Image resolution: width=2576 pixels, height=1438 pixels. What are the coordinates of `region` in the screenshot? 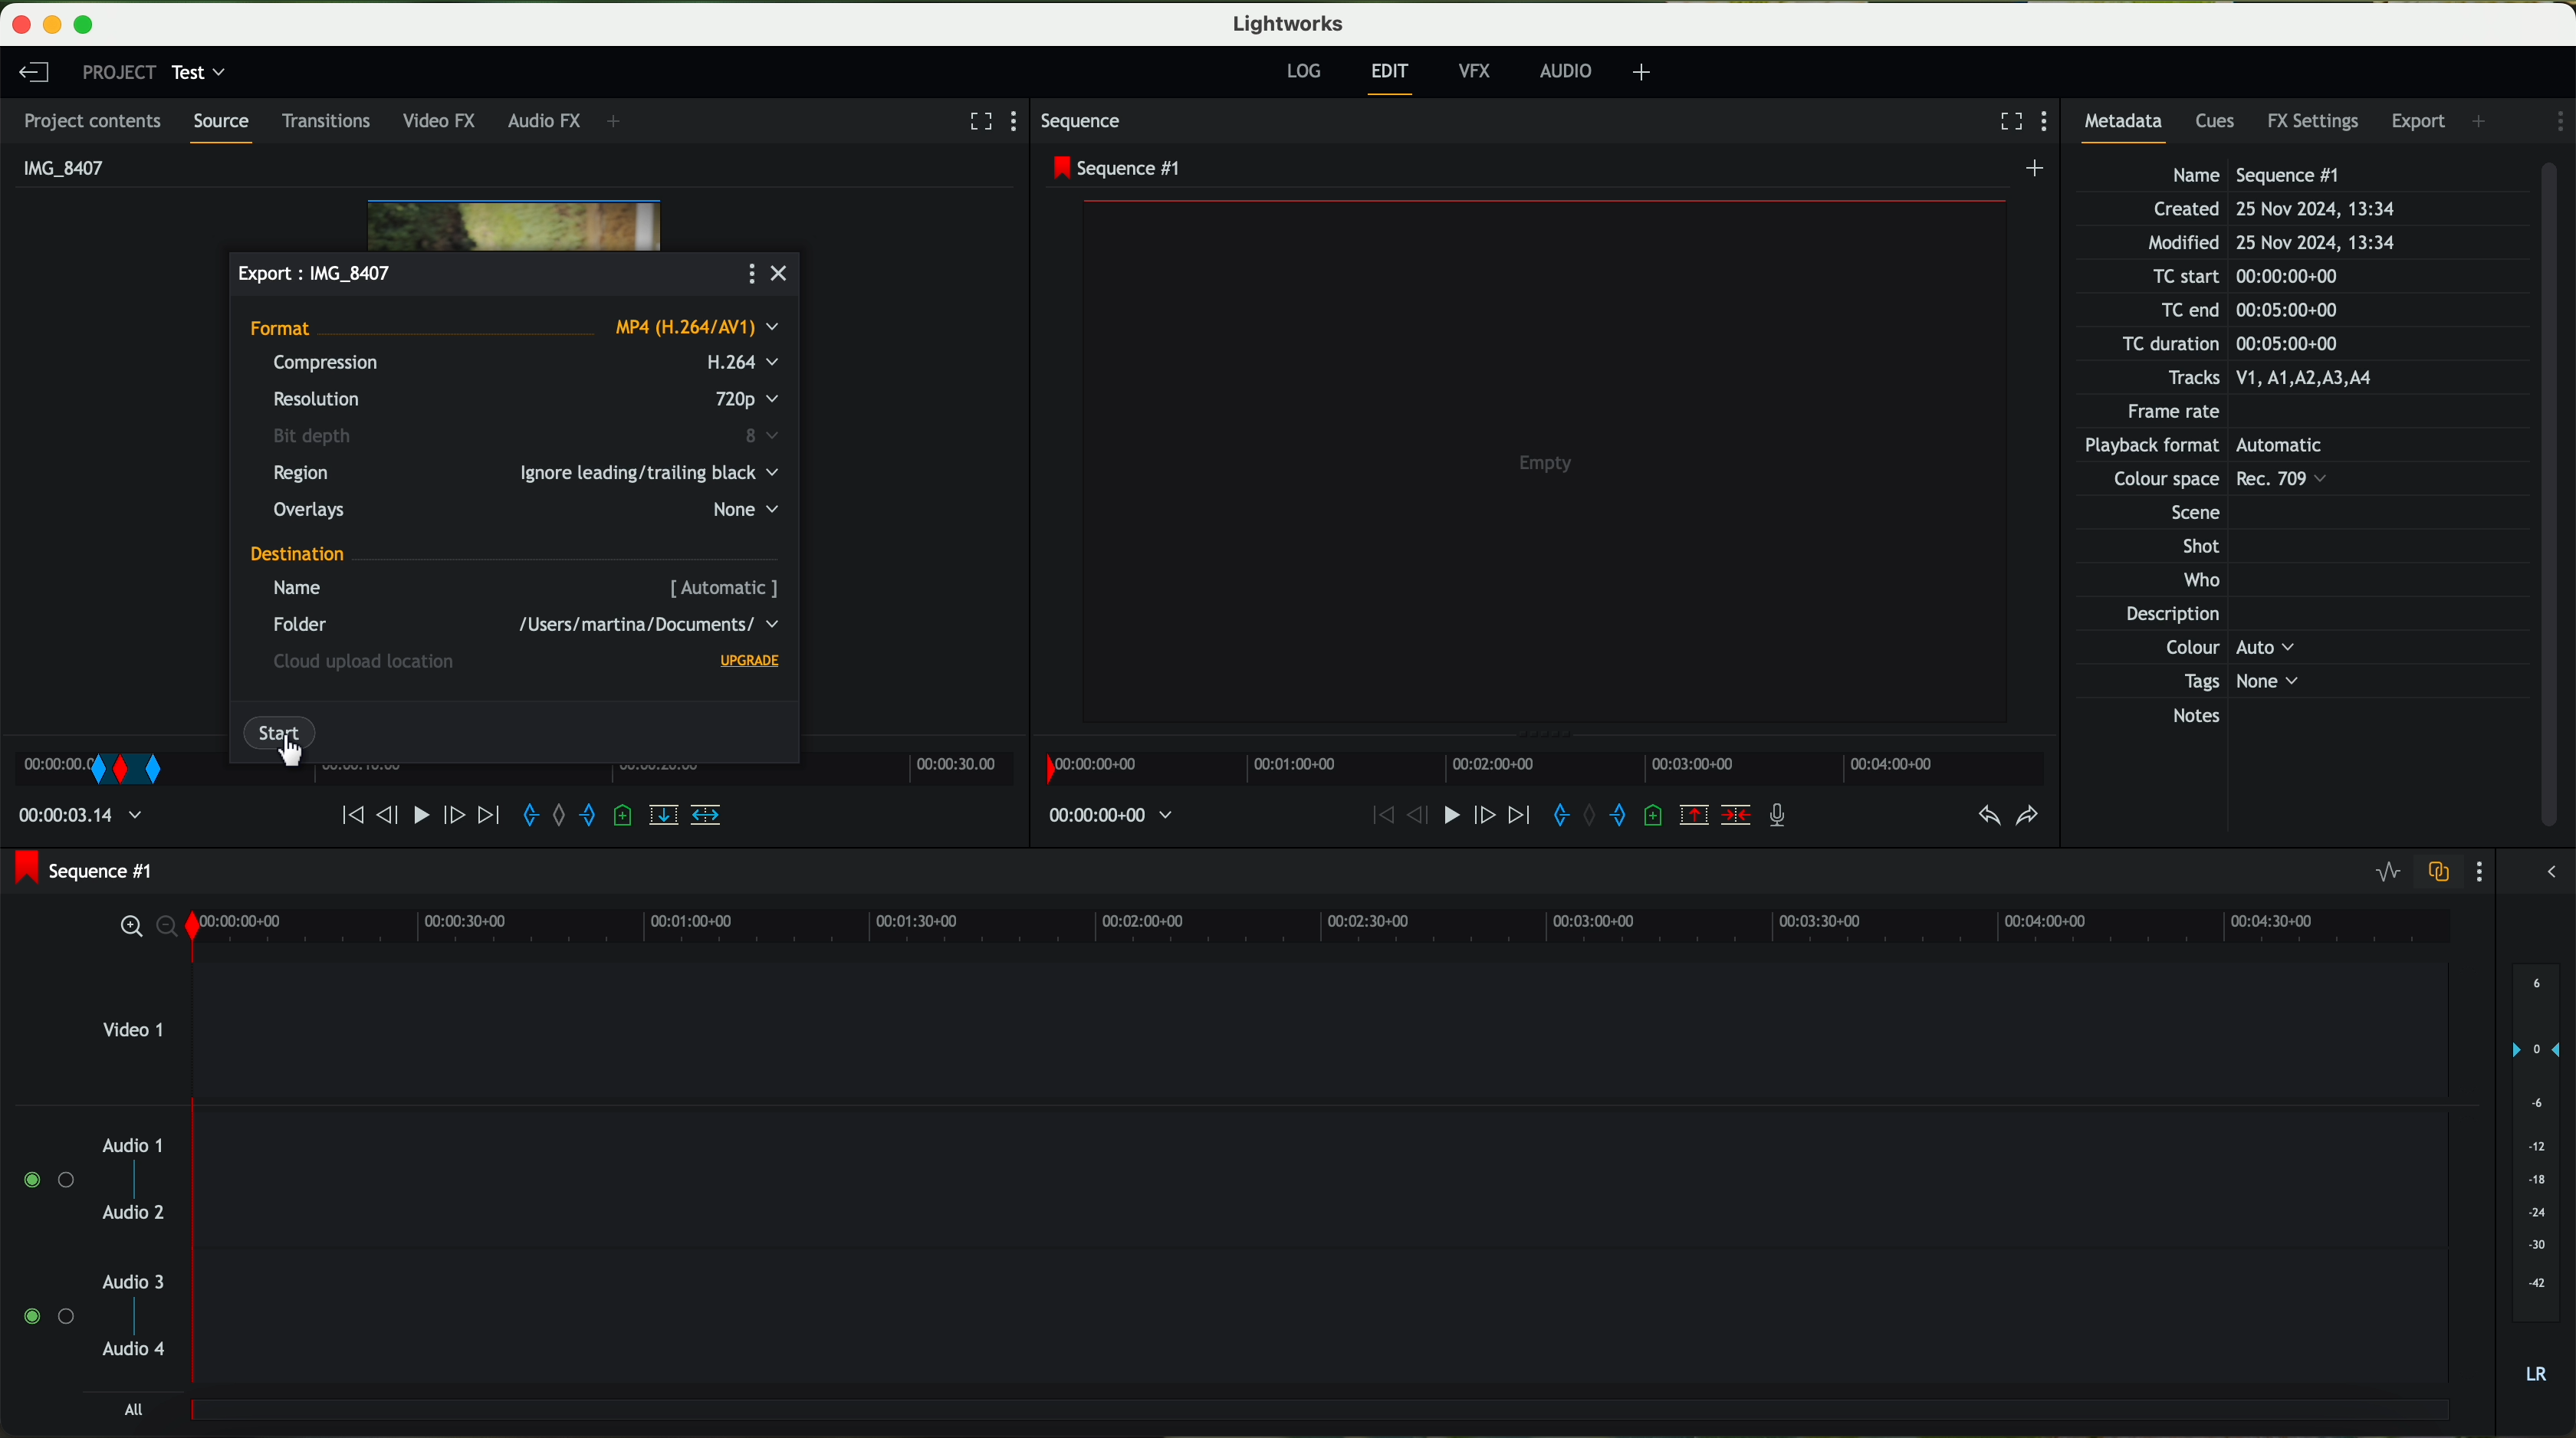 It's located at (529, 474).